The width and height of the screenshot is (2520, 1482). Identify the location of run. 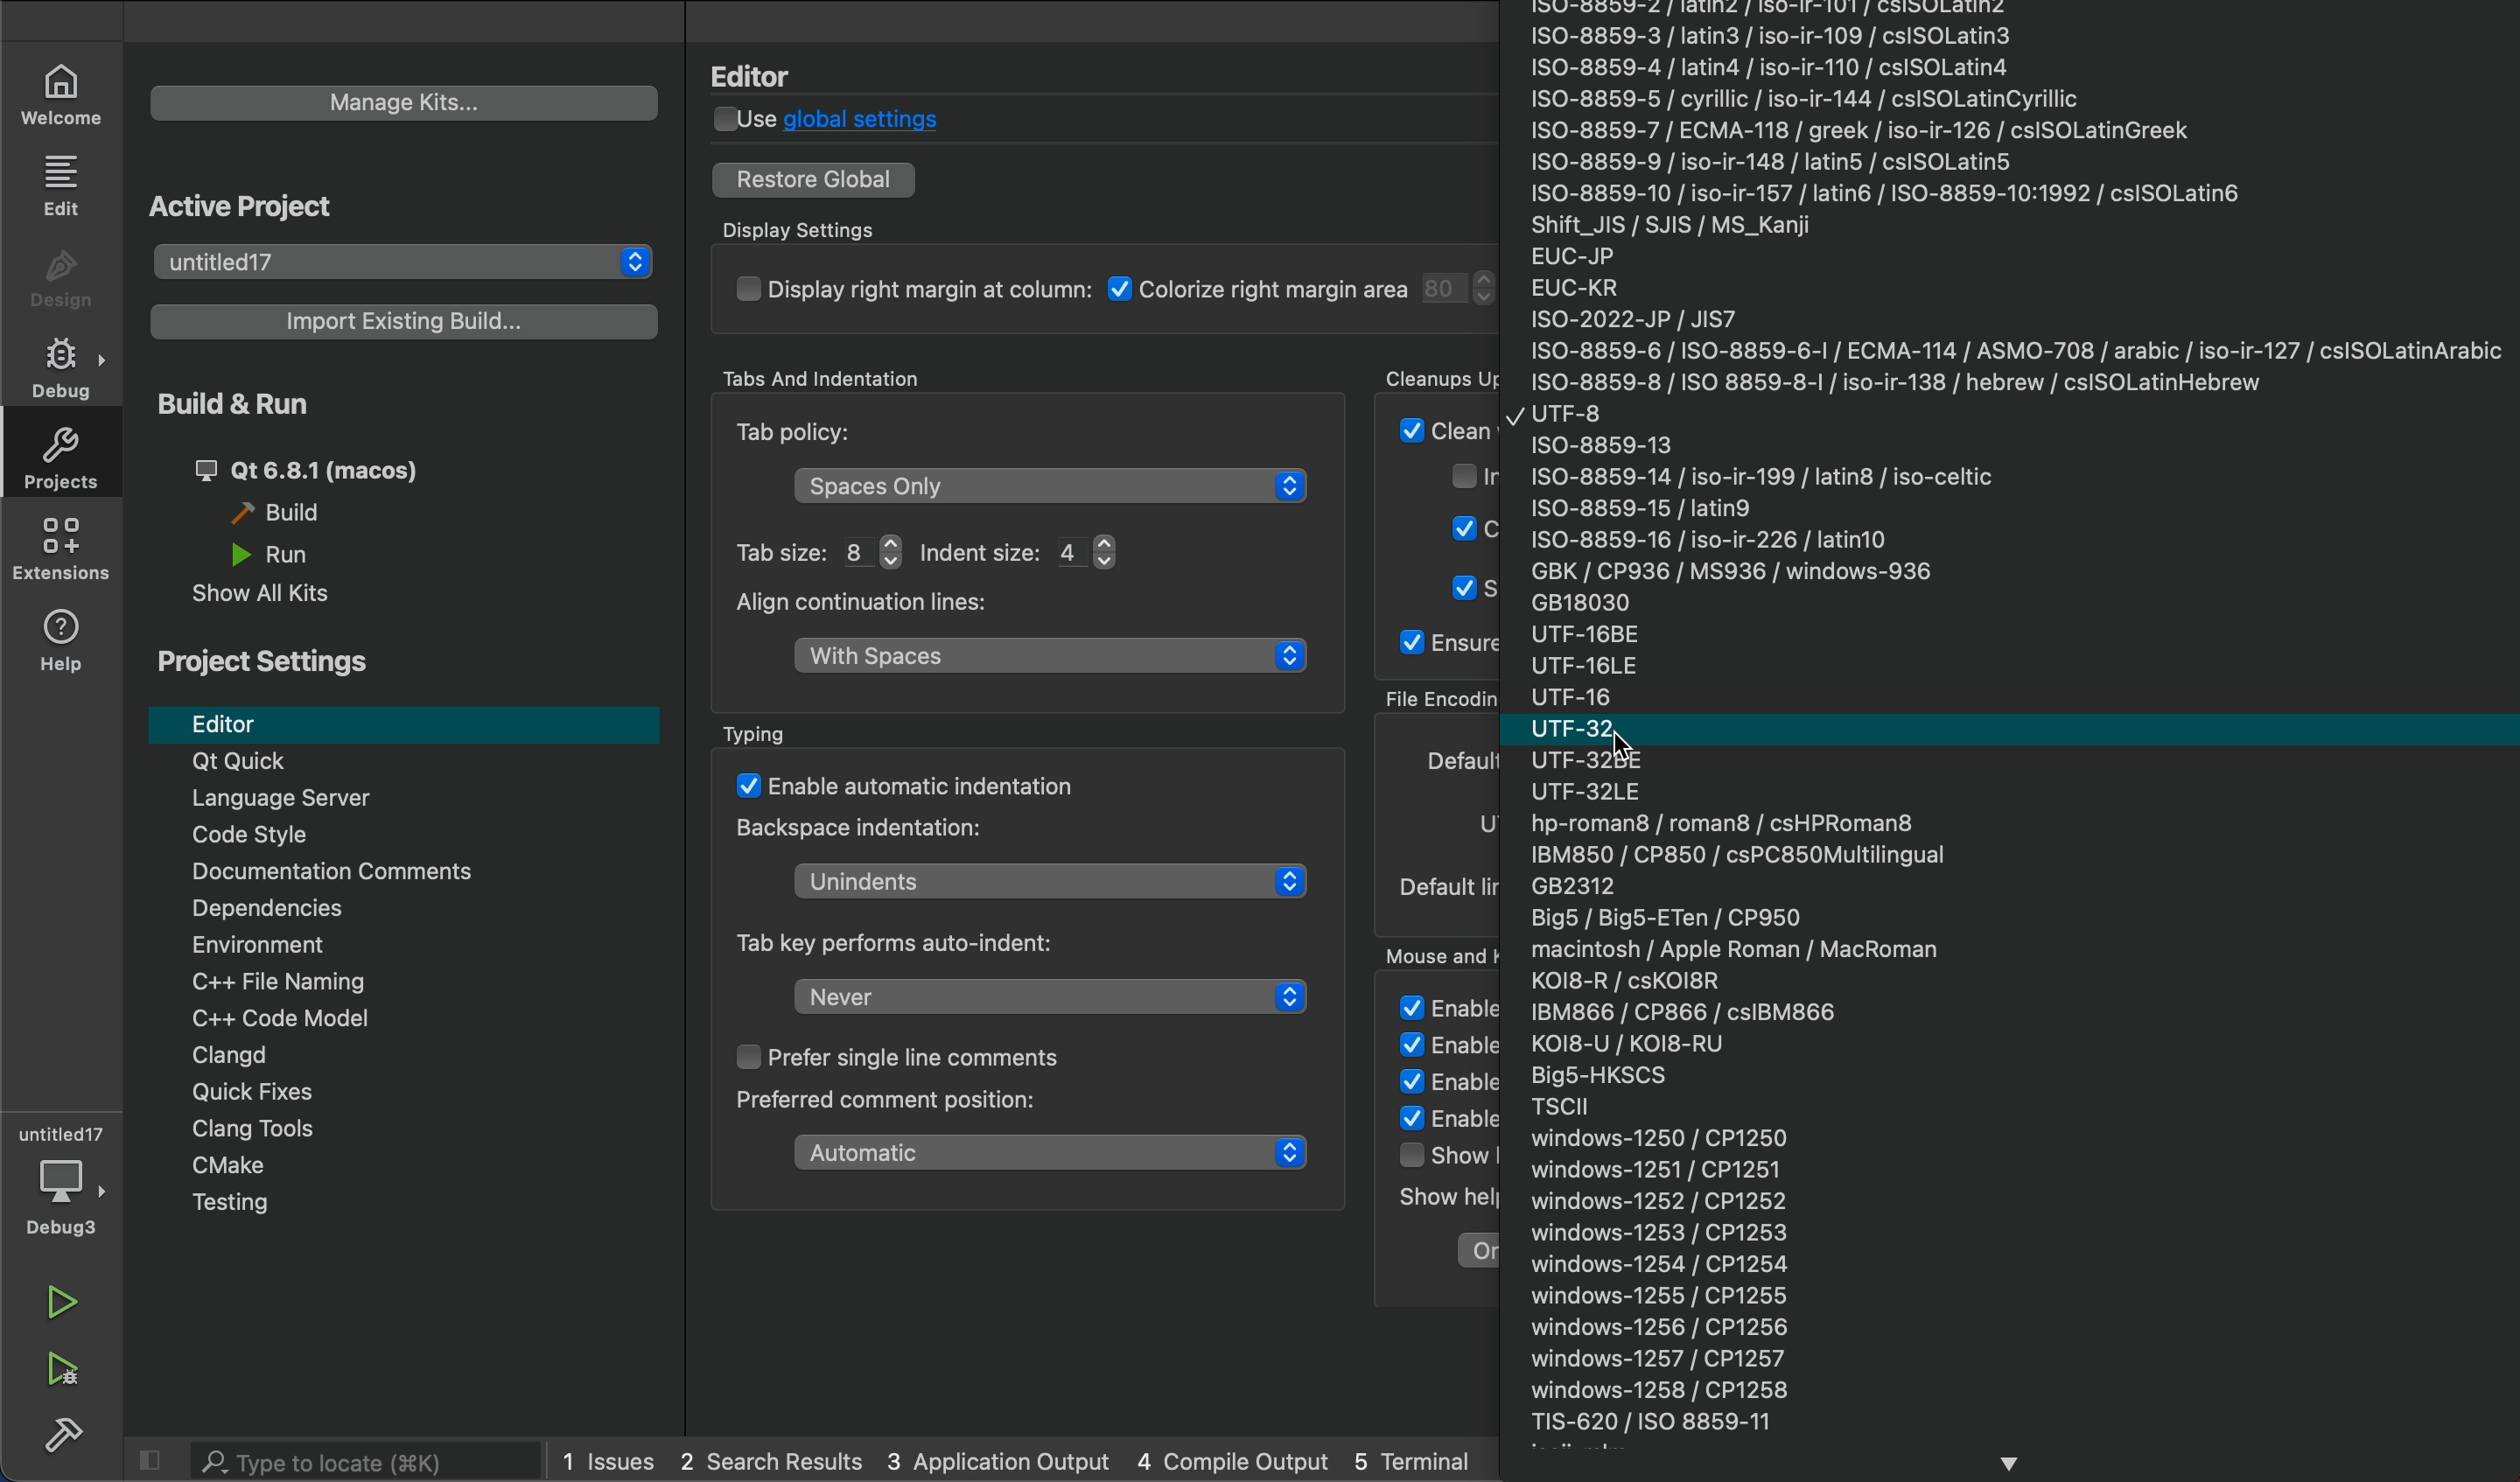
(67, 1303).